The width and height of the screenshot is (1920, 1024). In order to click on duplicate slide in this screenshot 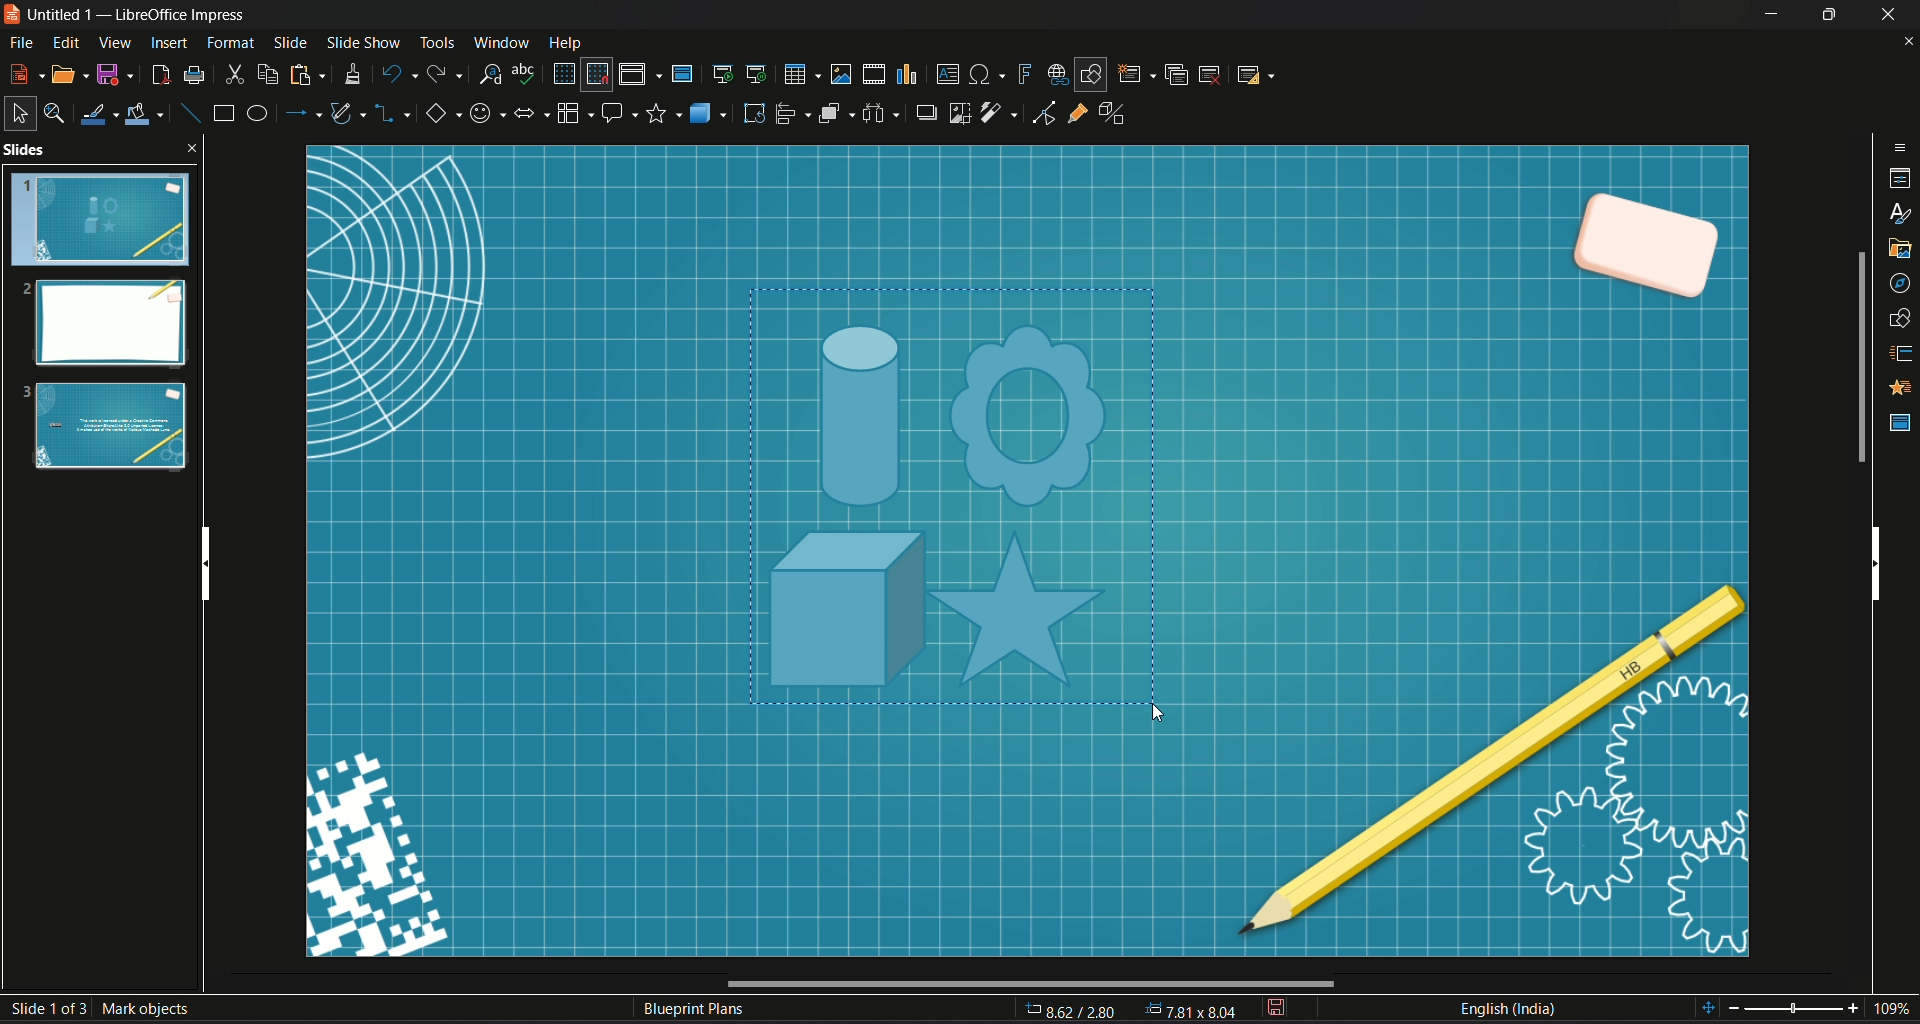, I will do `click(1177, 74)`.